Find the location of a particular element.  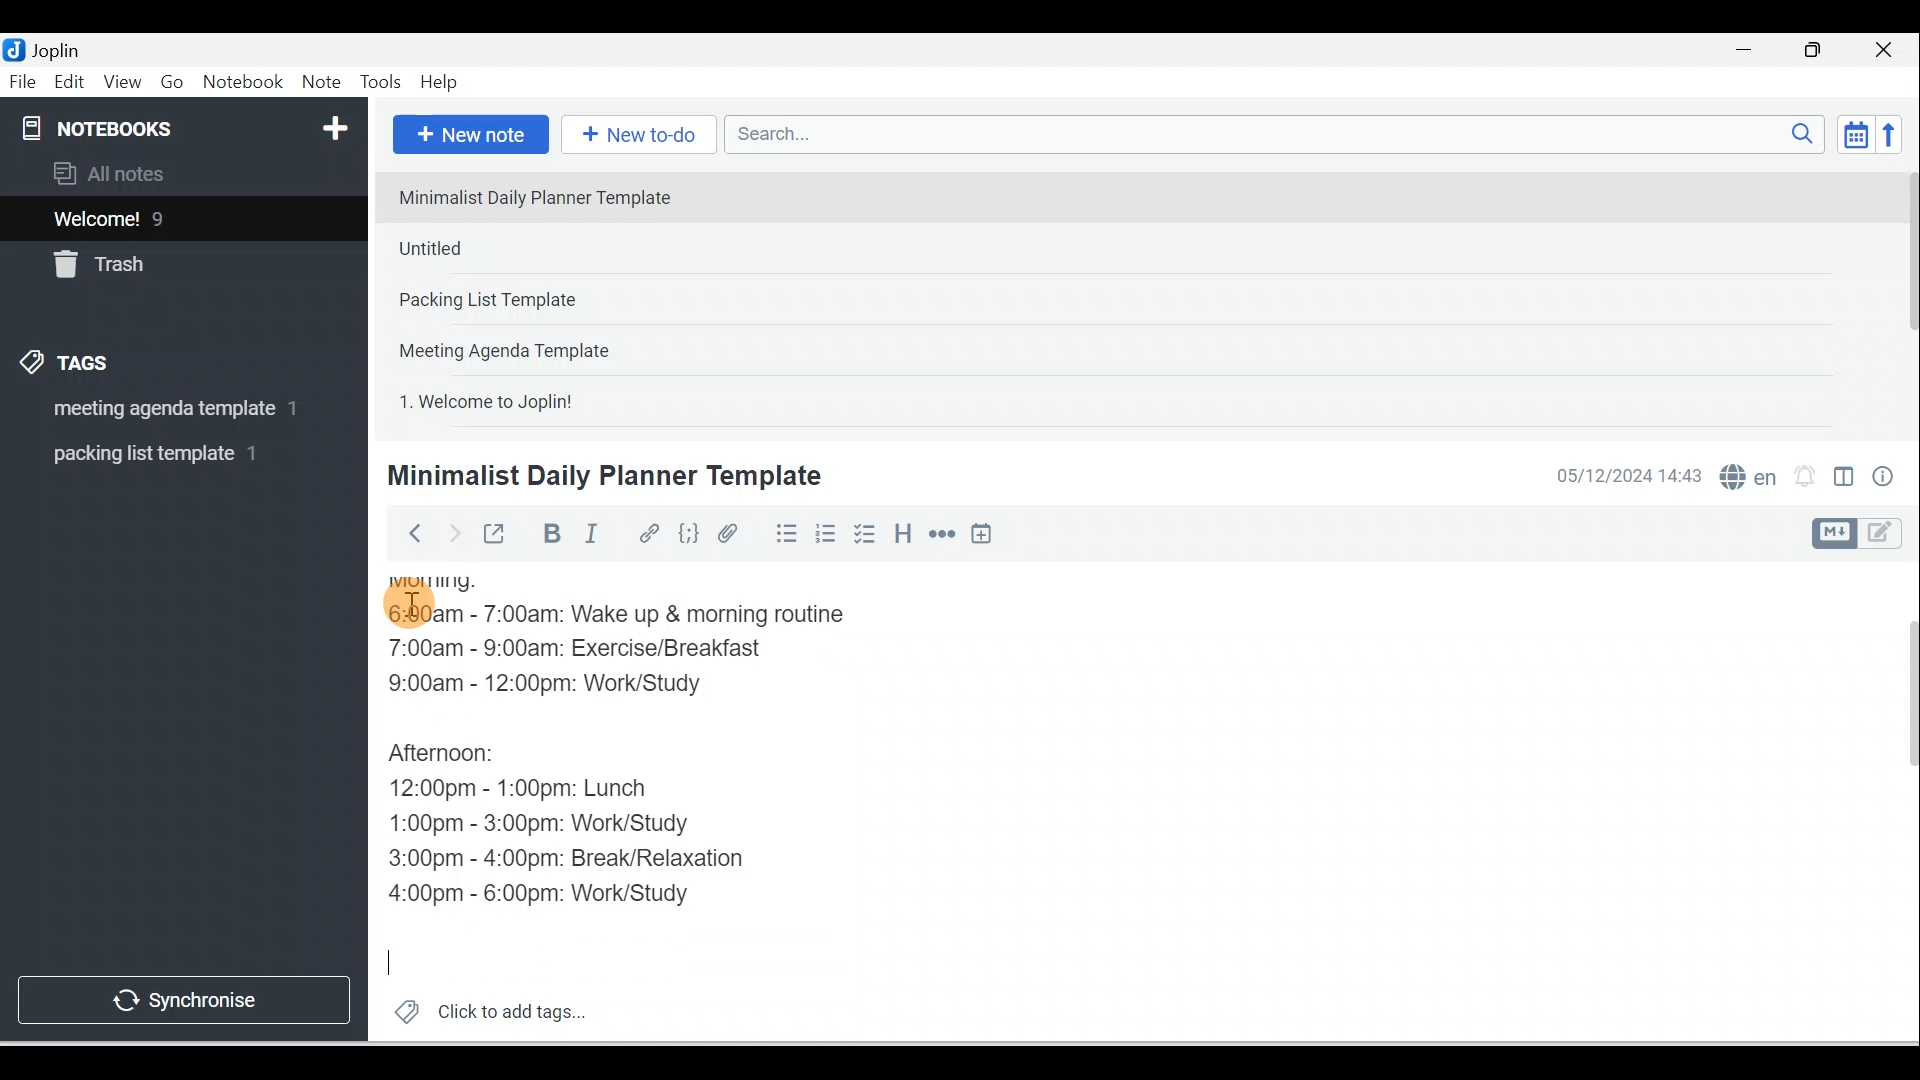

Tag 2 is located at coordinates (169, 454).